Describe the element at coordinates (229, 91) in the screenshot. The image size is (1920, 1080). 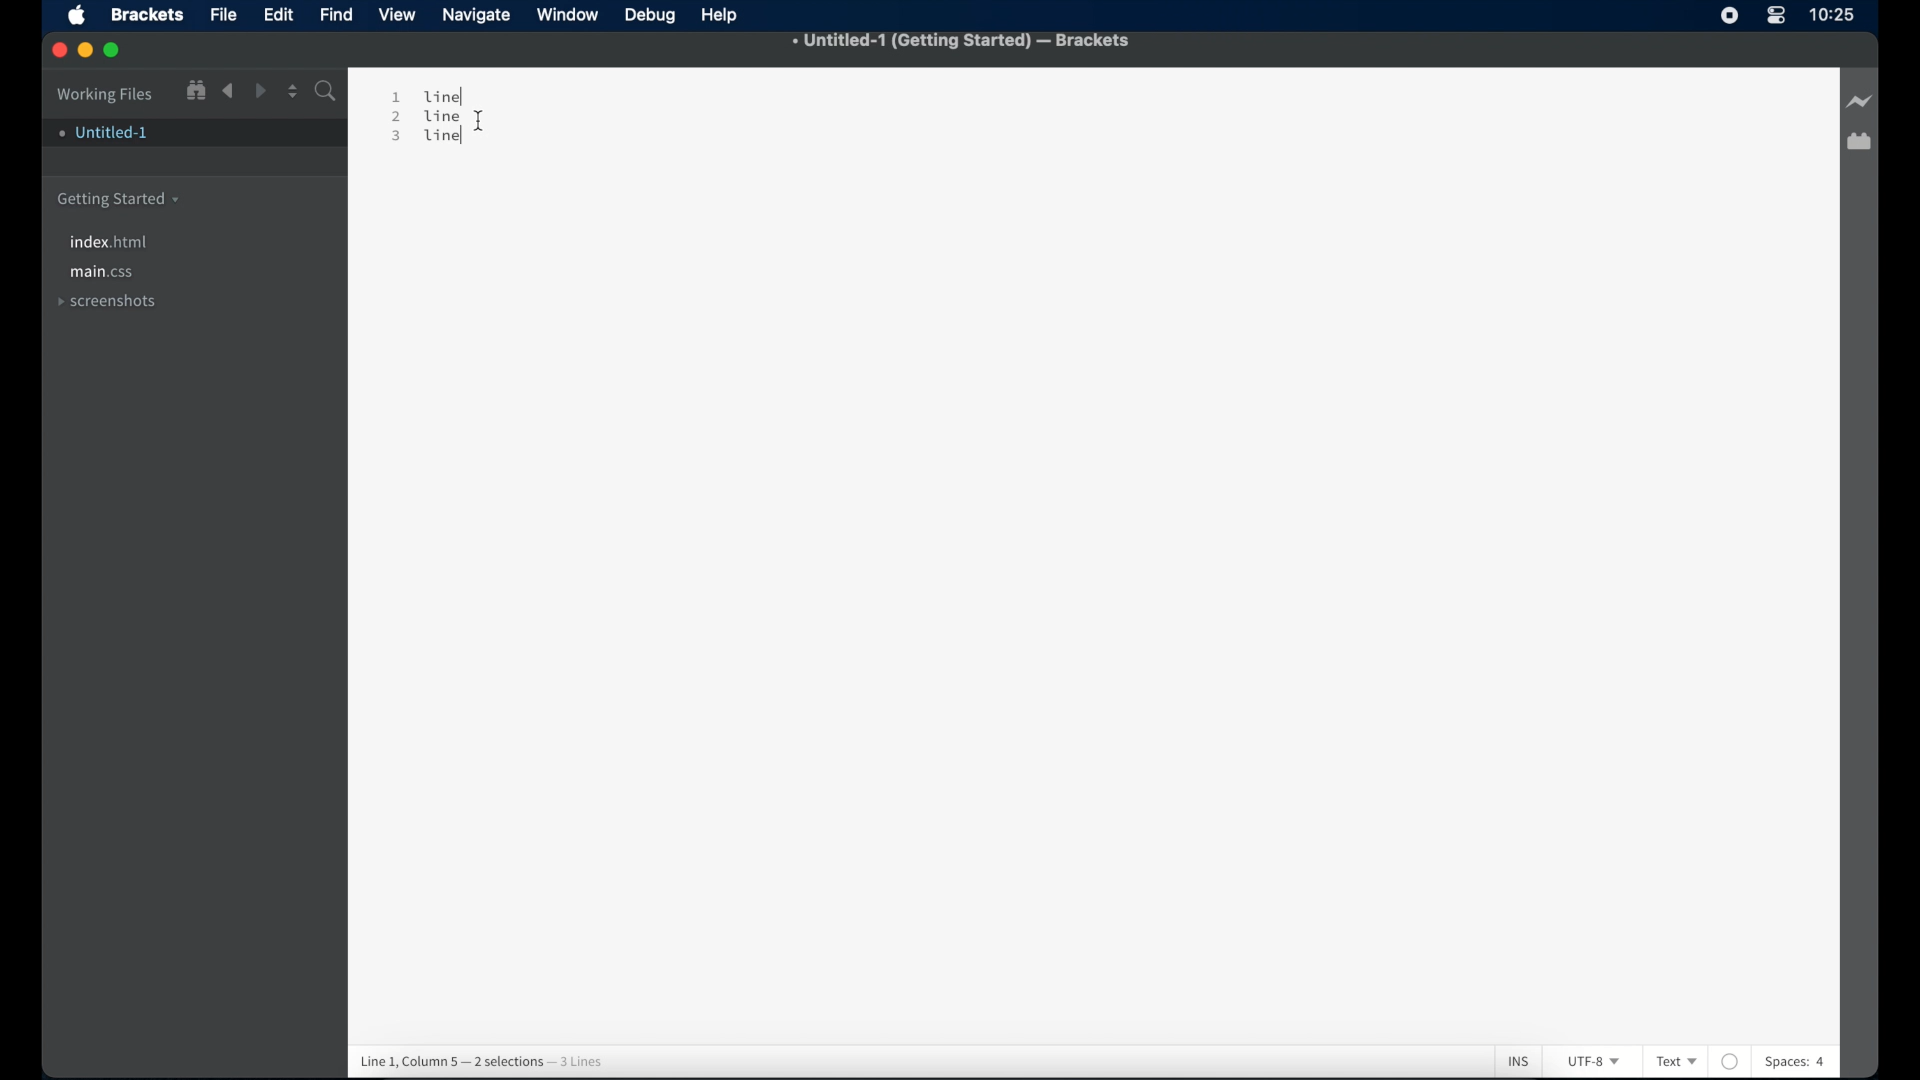
I see `navigate backward` at that location.